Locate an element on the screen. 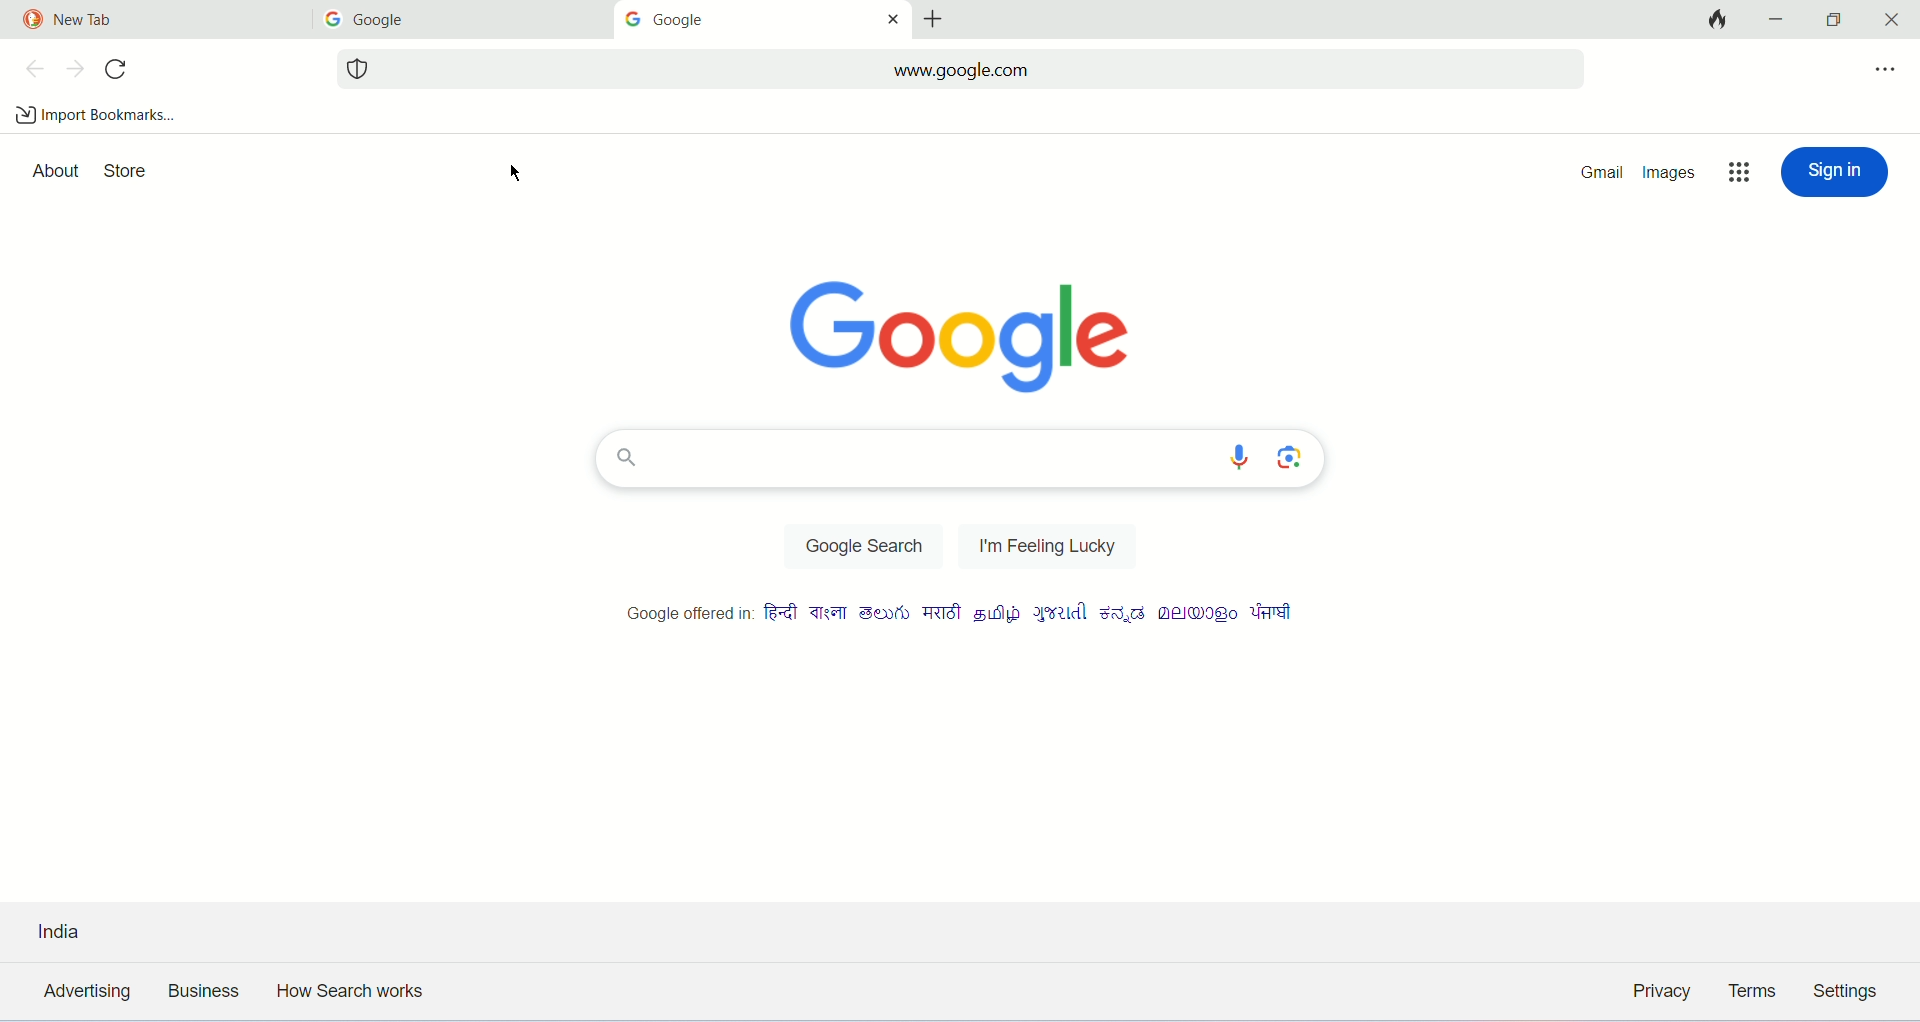 The height and width of the screenshot is (1022, 1920). more options is located at coordinates (1885, 70).